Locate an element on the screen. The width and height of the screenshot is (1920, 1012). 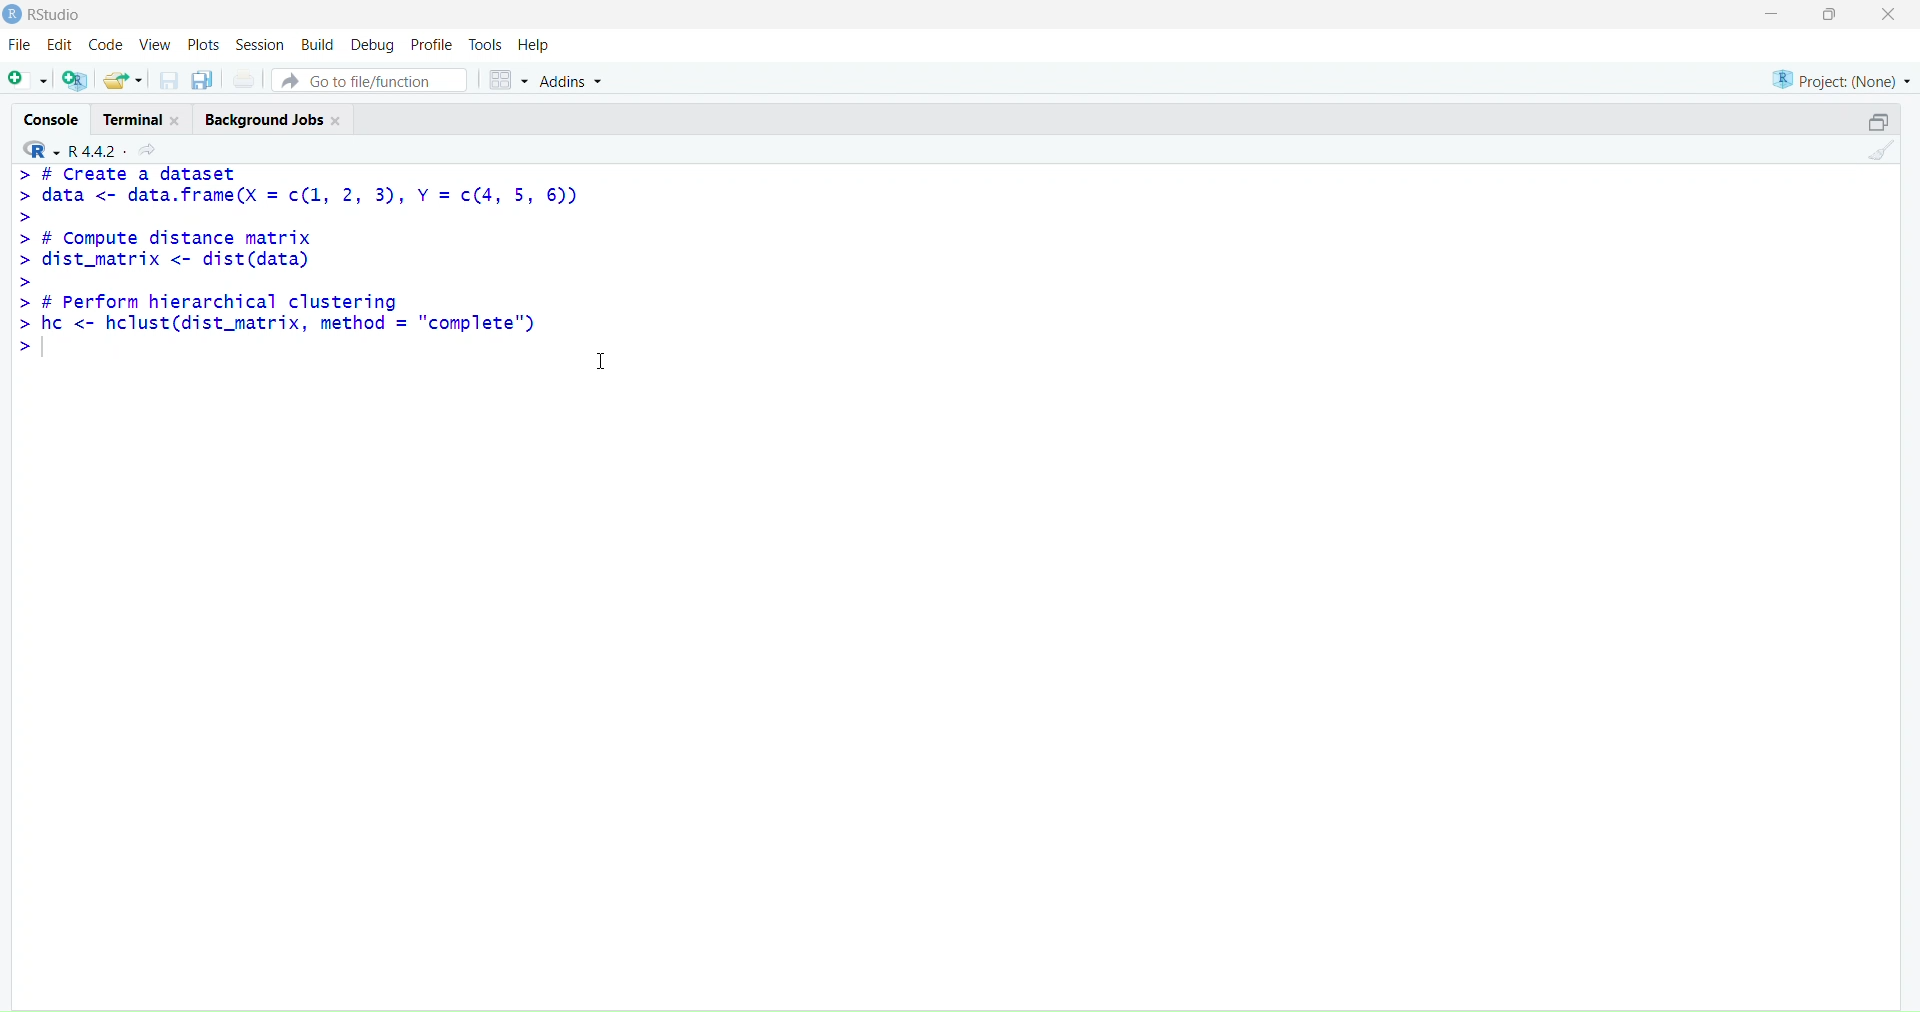
> # Create a dataset
> data <- data.frame(X = c(1, 2, 3), Y = c(4, 5, 6))
>
> # Compute distance matrix
> dist_matrix <- dist(data)
>
> # Perform hierarchical clustering
> hc <- hclust(dist_matrix, method = "complete")
>|
I is located at coordinates (318, 286).